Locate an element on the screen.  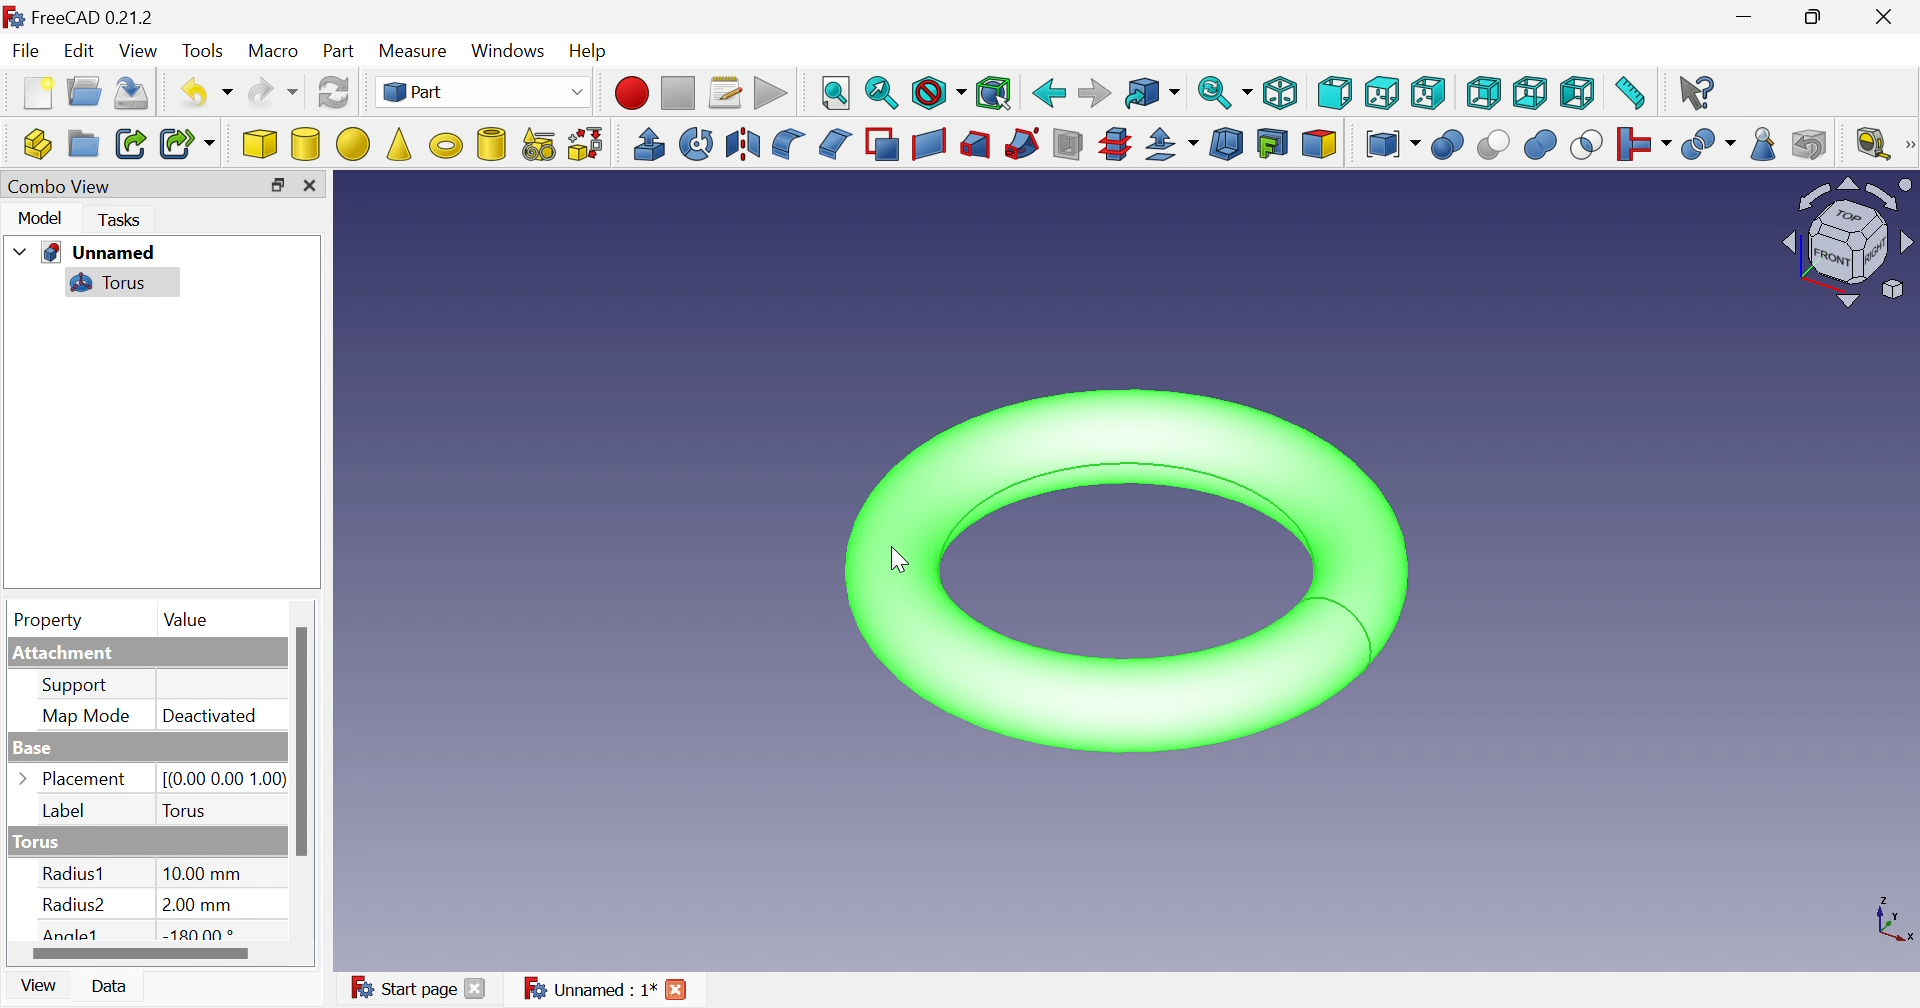
Map Mode is located at coordinates (83, 719).